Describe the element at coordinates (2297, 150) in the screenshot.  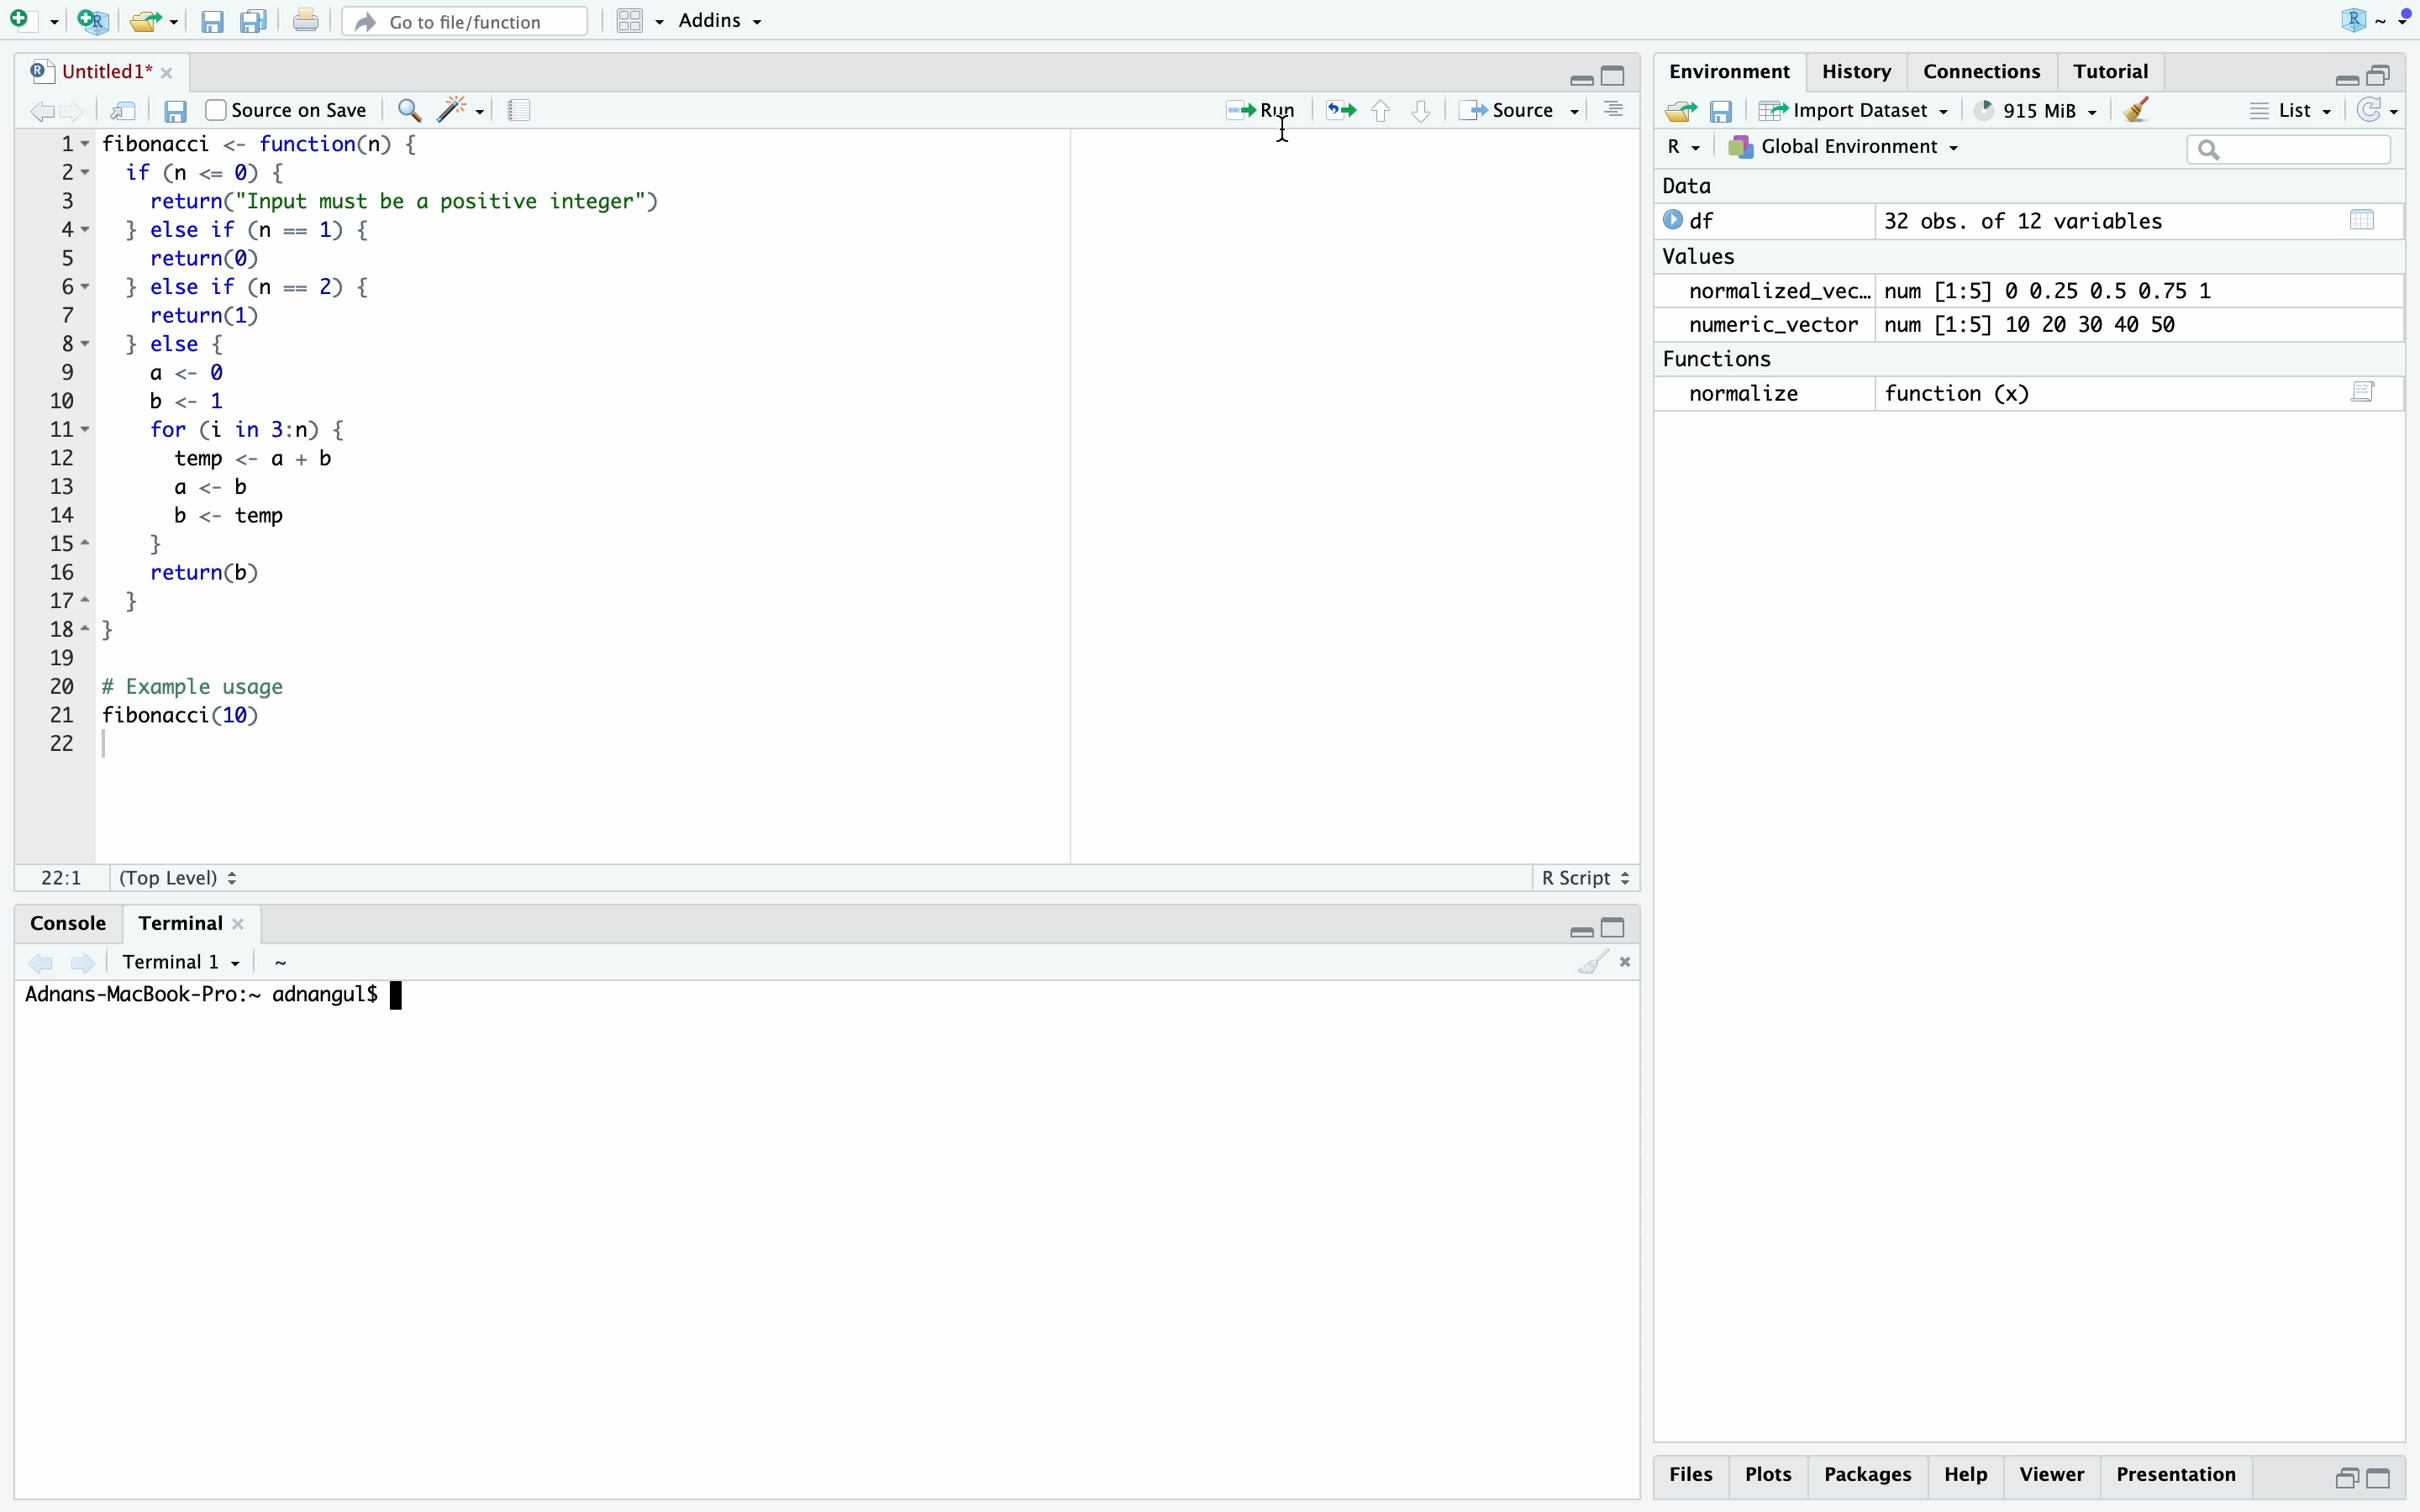
I see `search field` at that location.